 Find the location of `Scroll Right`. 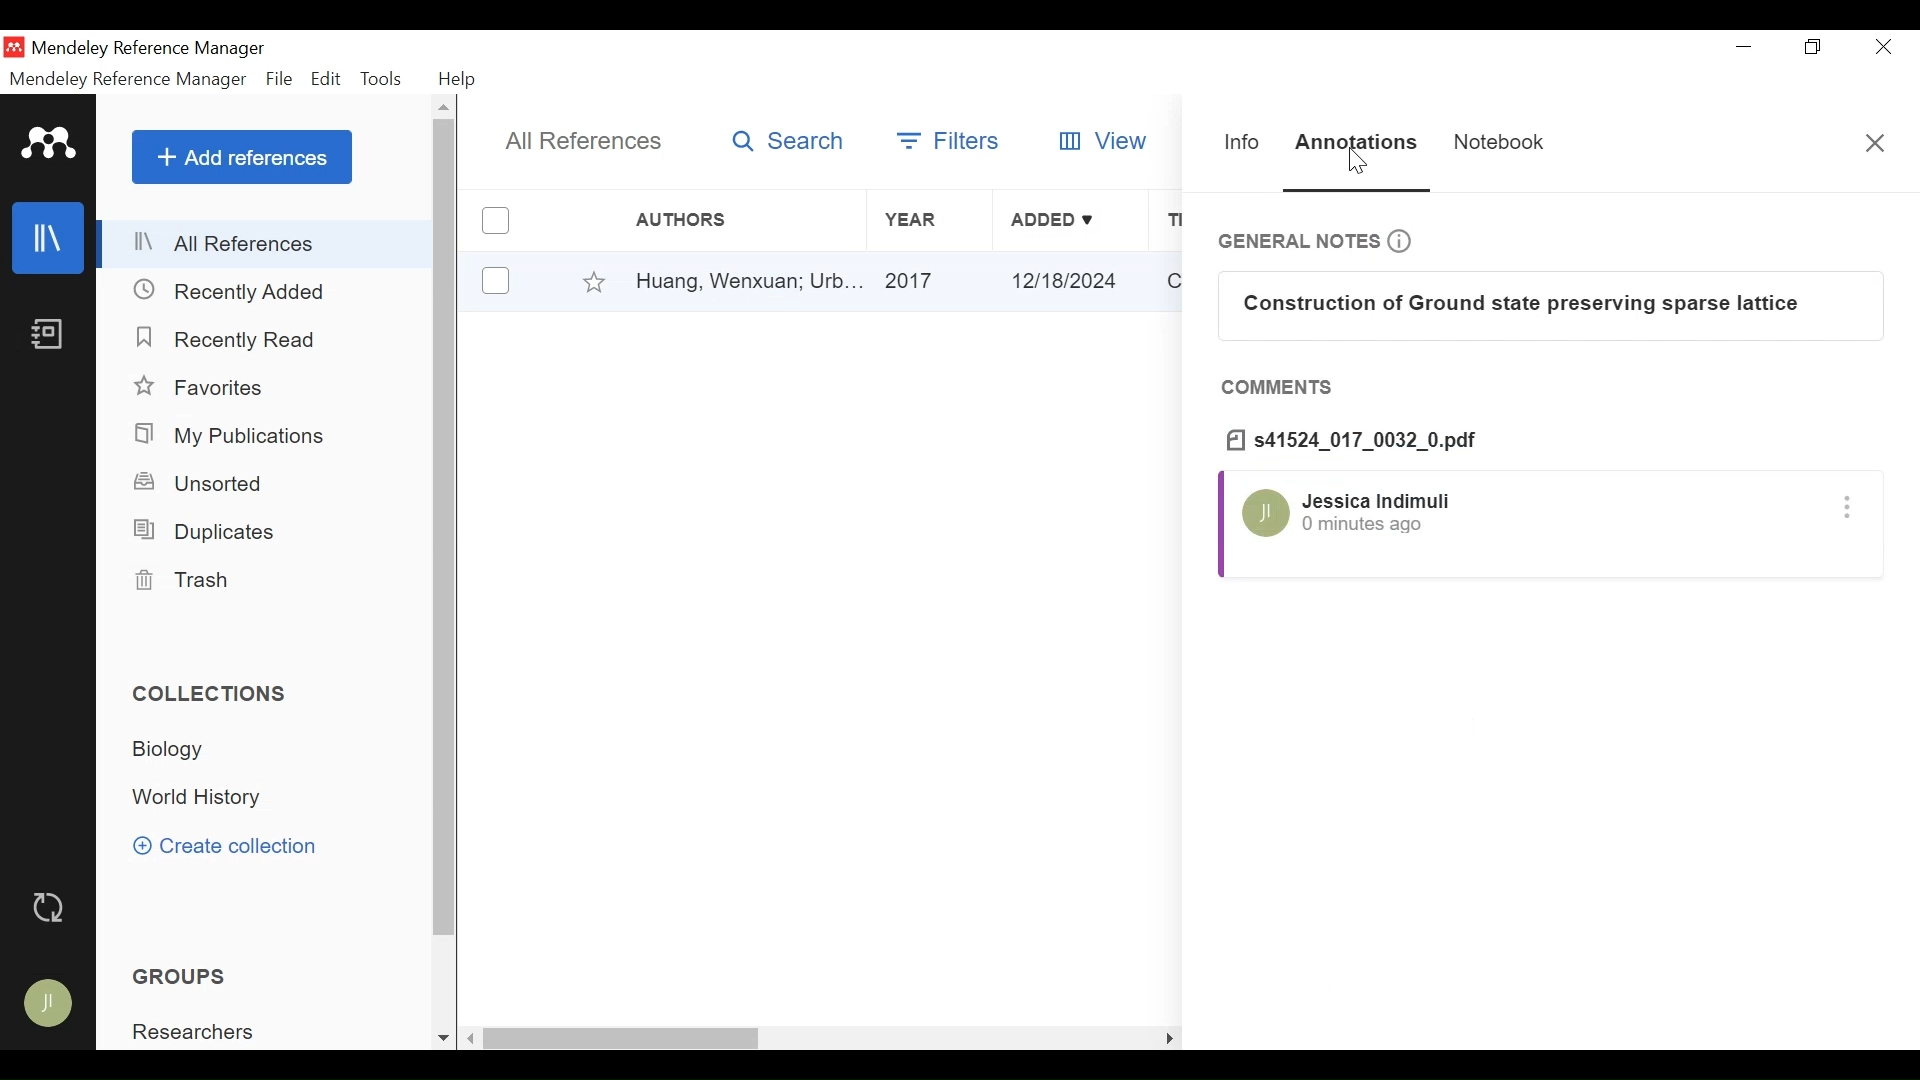

Scroll Right is located at coordinates (1165, 1036).